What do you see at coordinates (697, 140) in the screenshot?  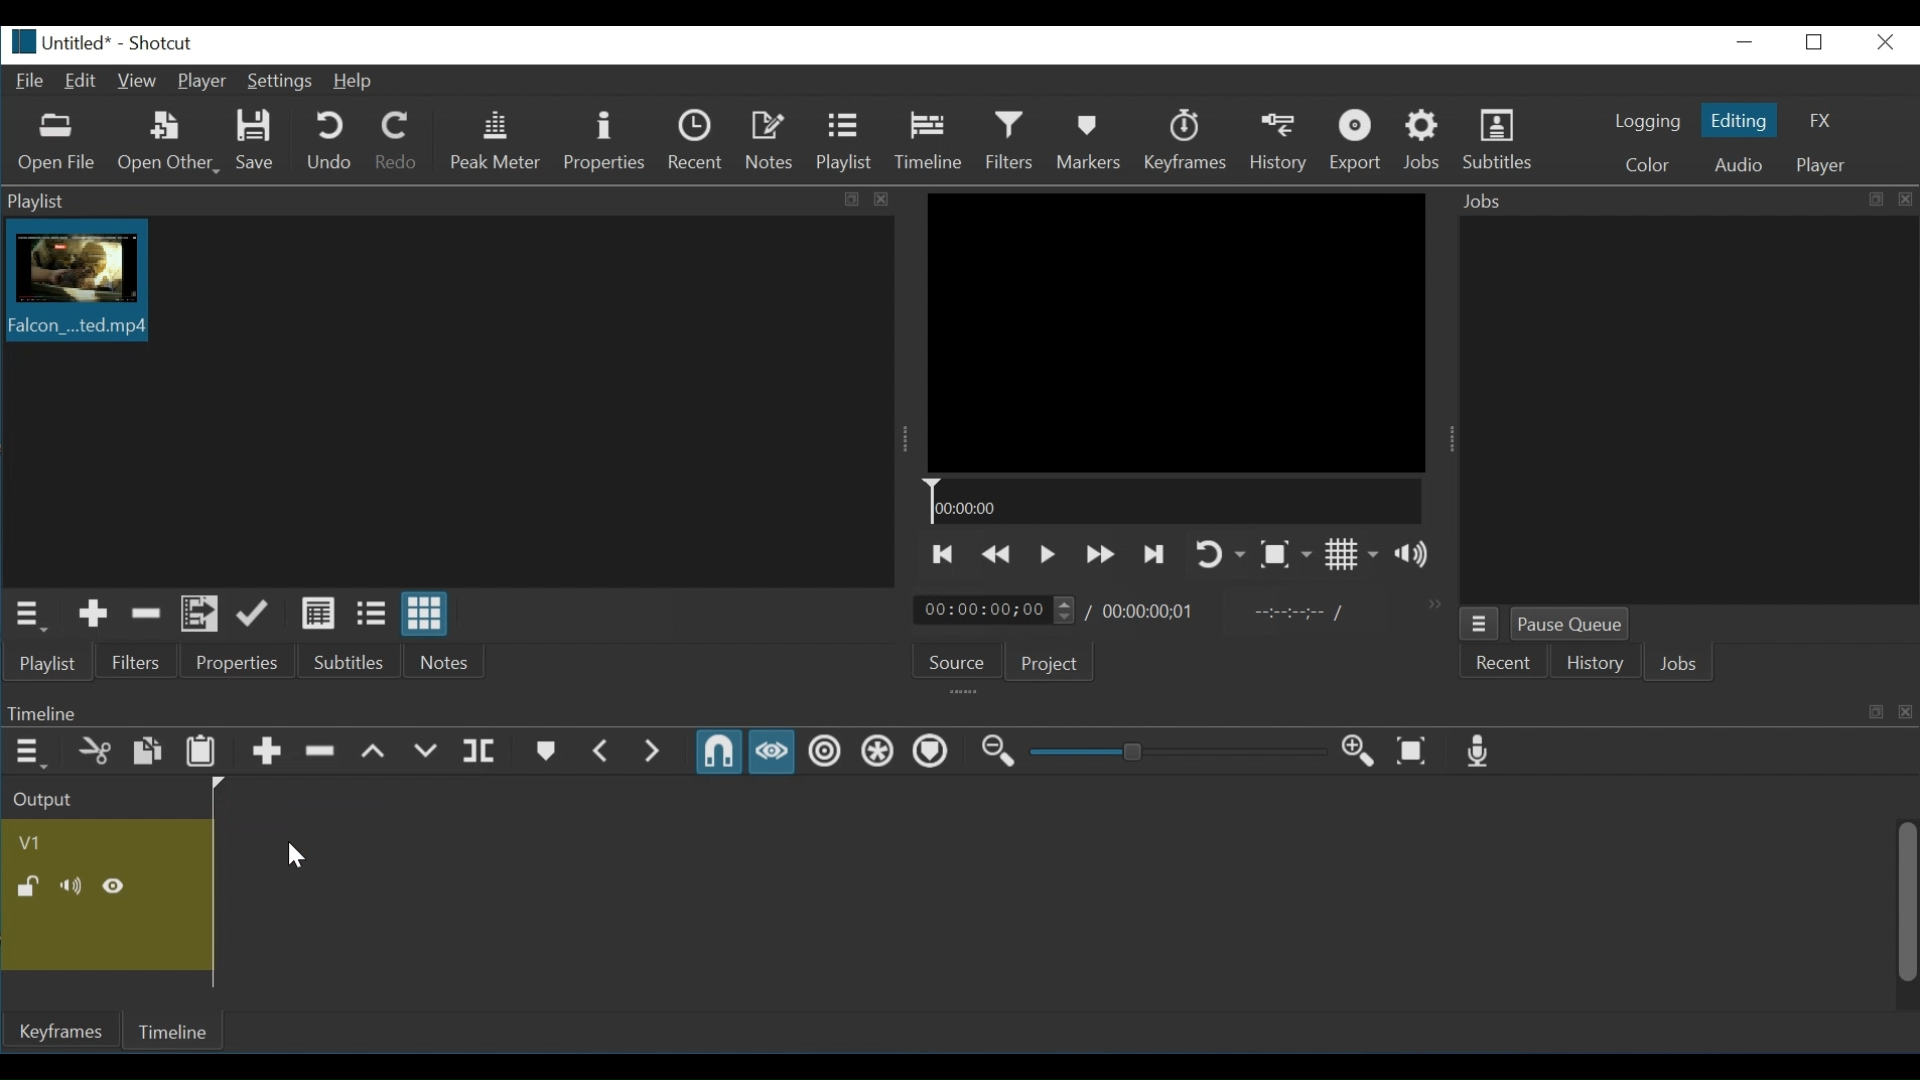 I see `Recent` at bounding box center [697, 140].